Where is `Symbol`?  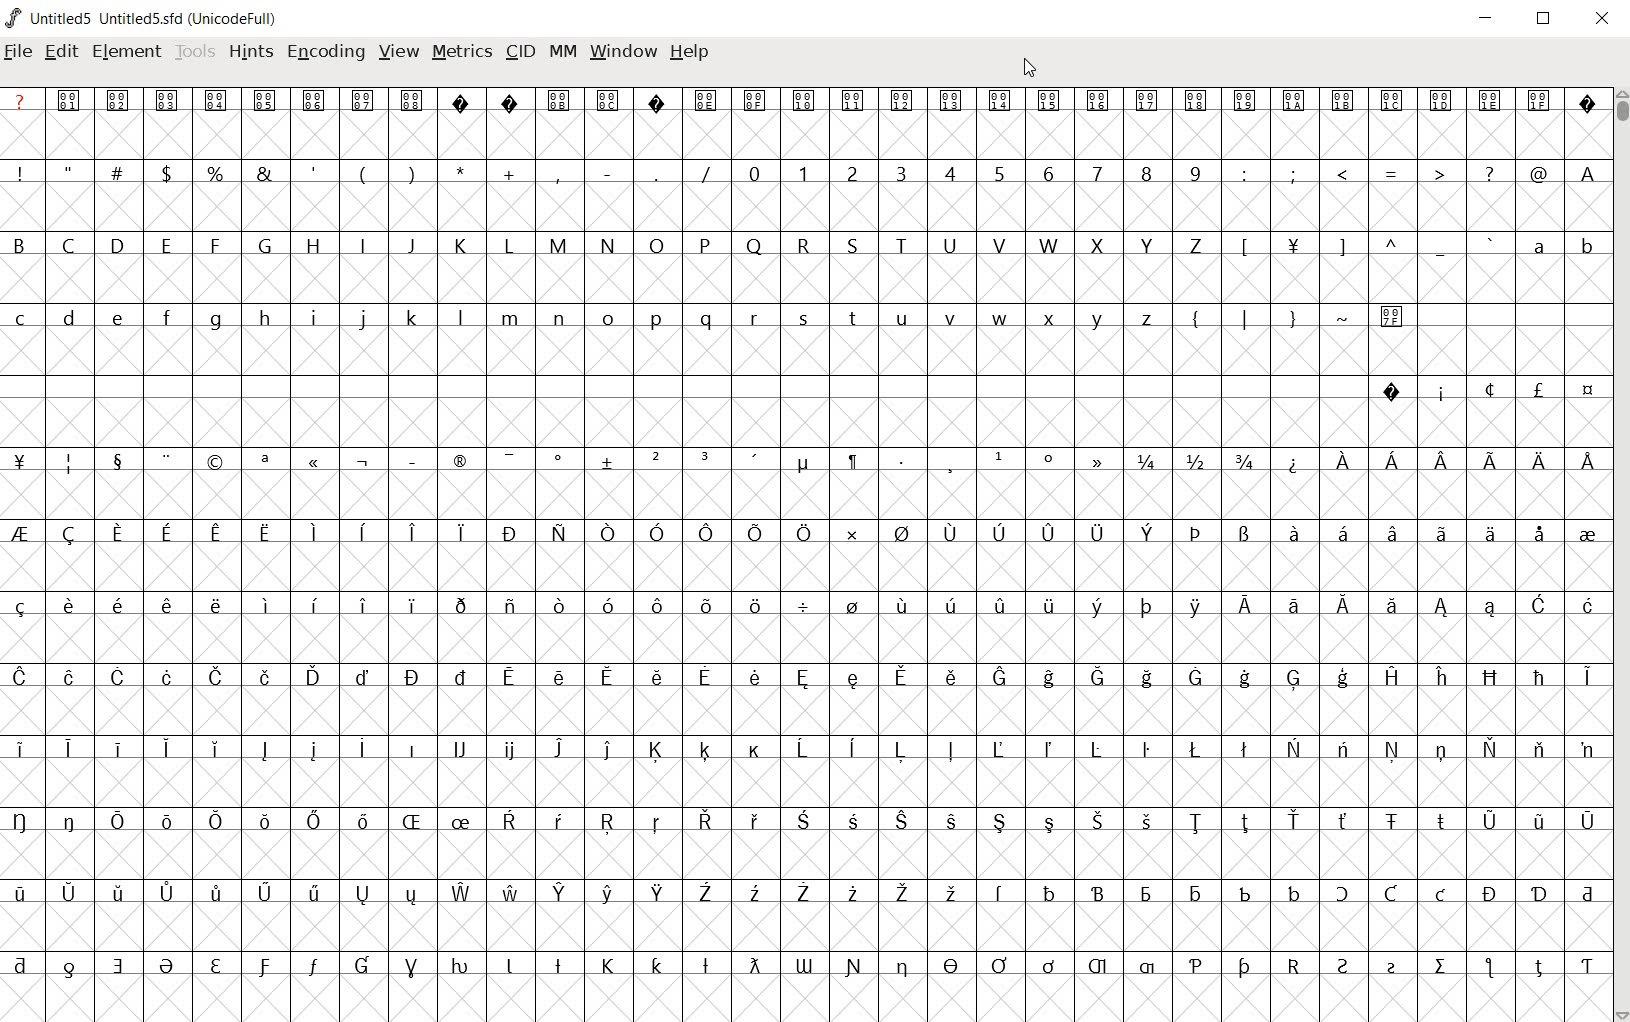
Symbol is located at coordinates (1244, 678).